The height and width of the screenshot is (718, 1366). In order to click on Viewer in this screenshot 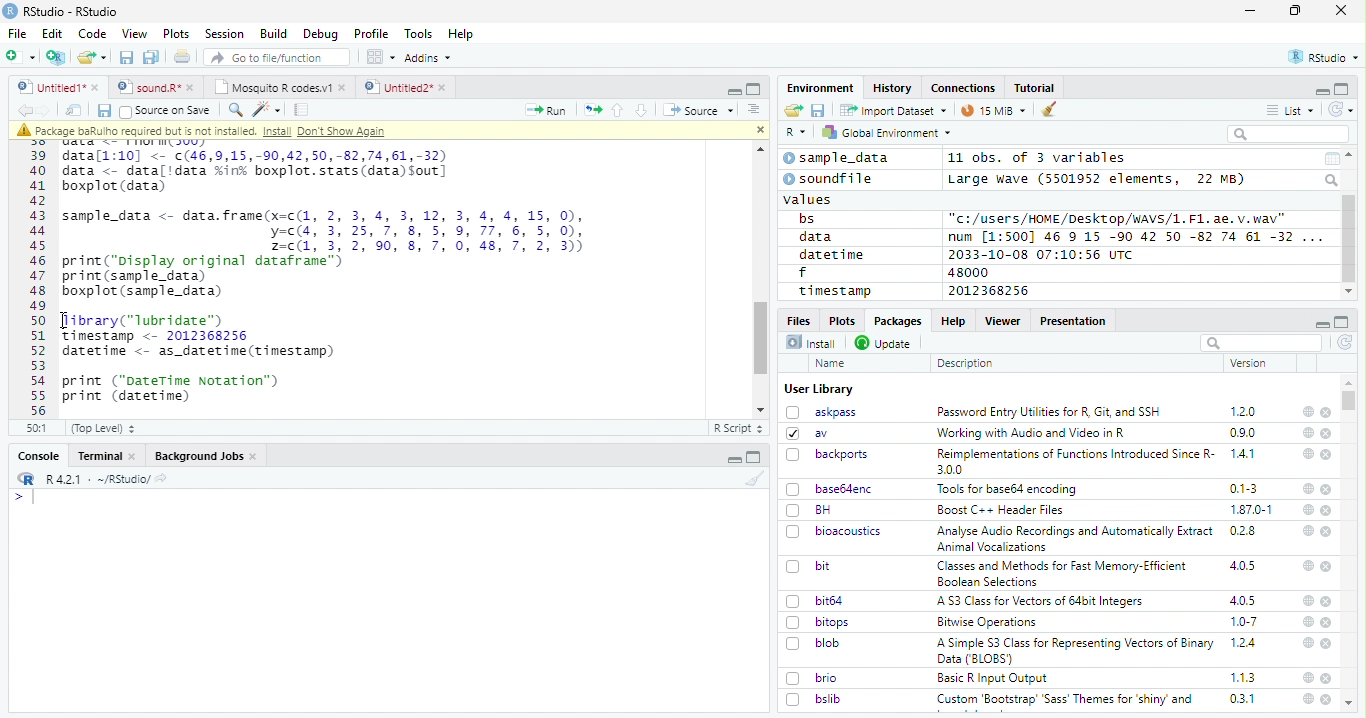, I will do `click(1003, 320)`.